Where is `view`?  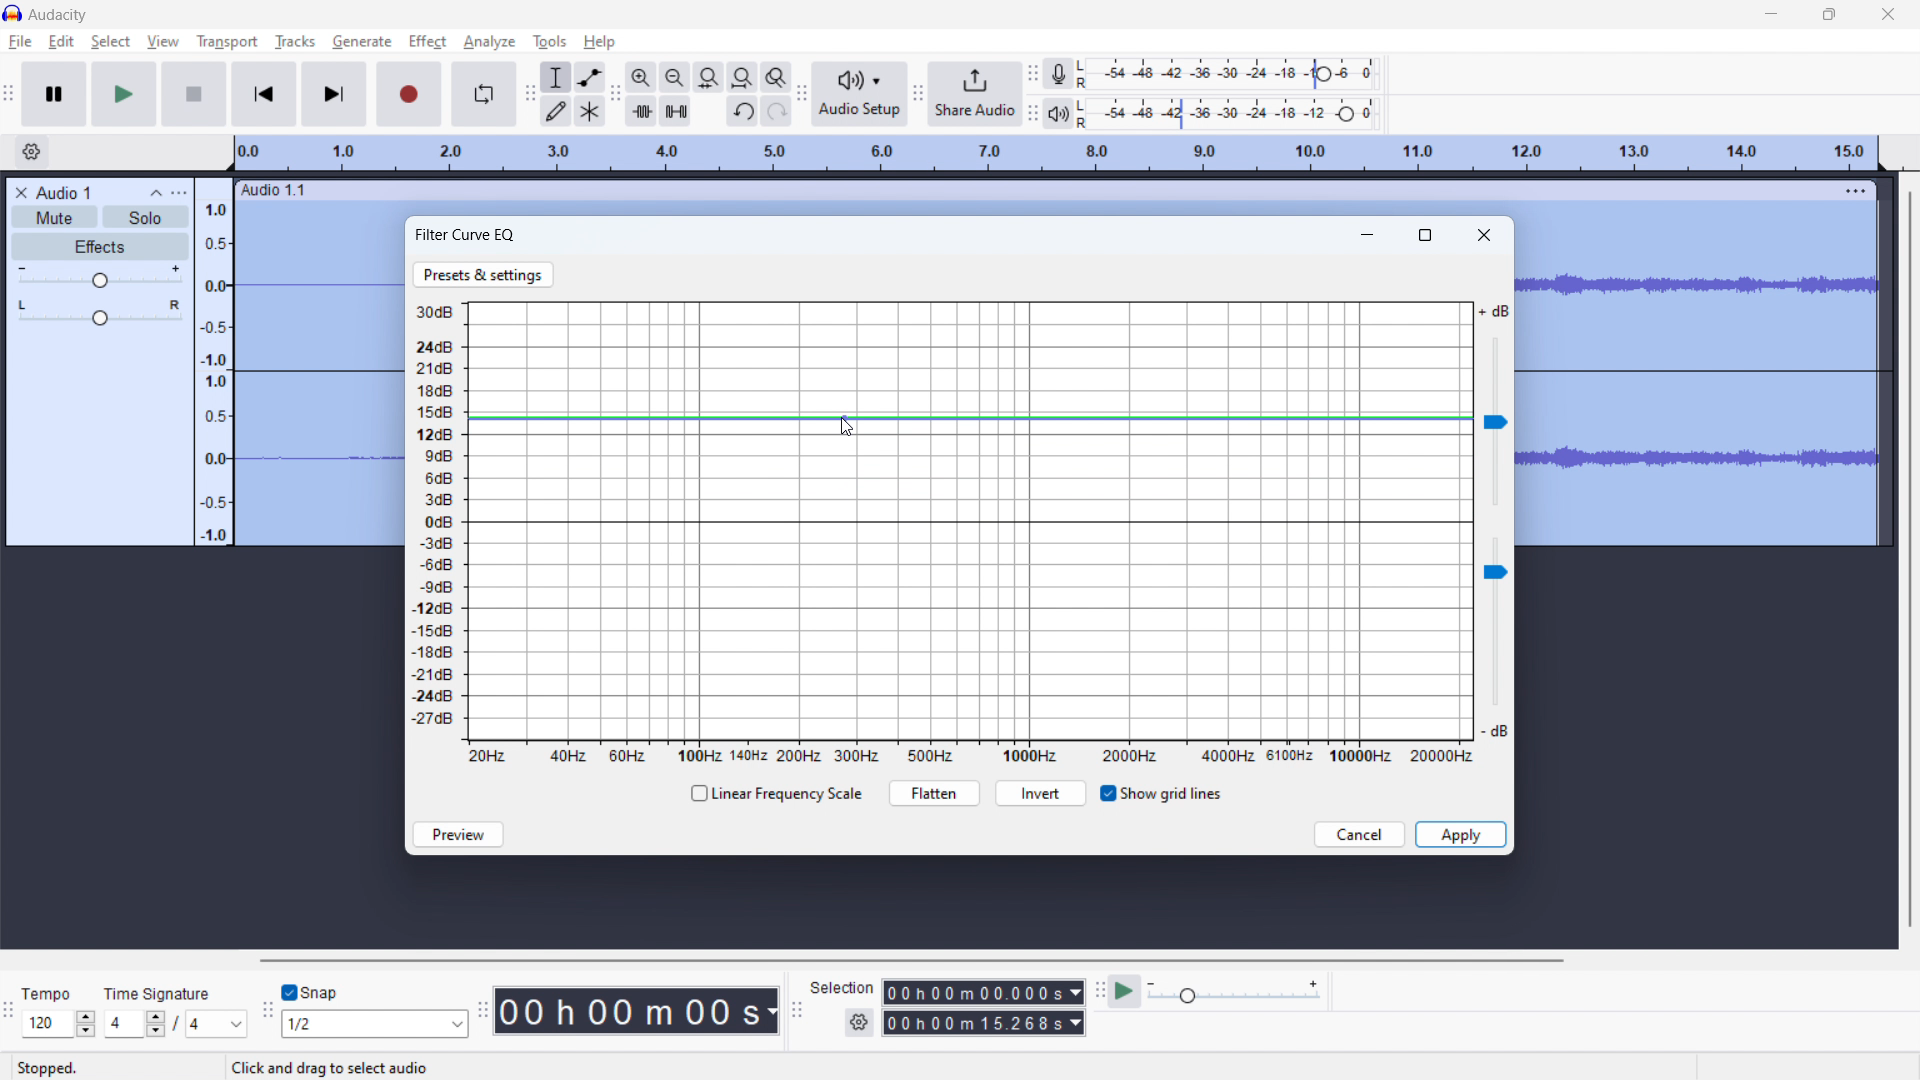 view is located at coordinates (163, 41).